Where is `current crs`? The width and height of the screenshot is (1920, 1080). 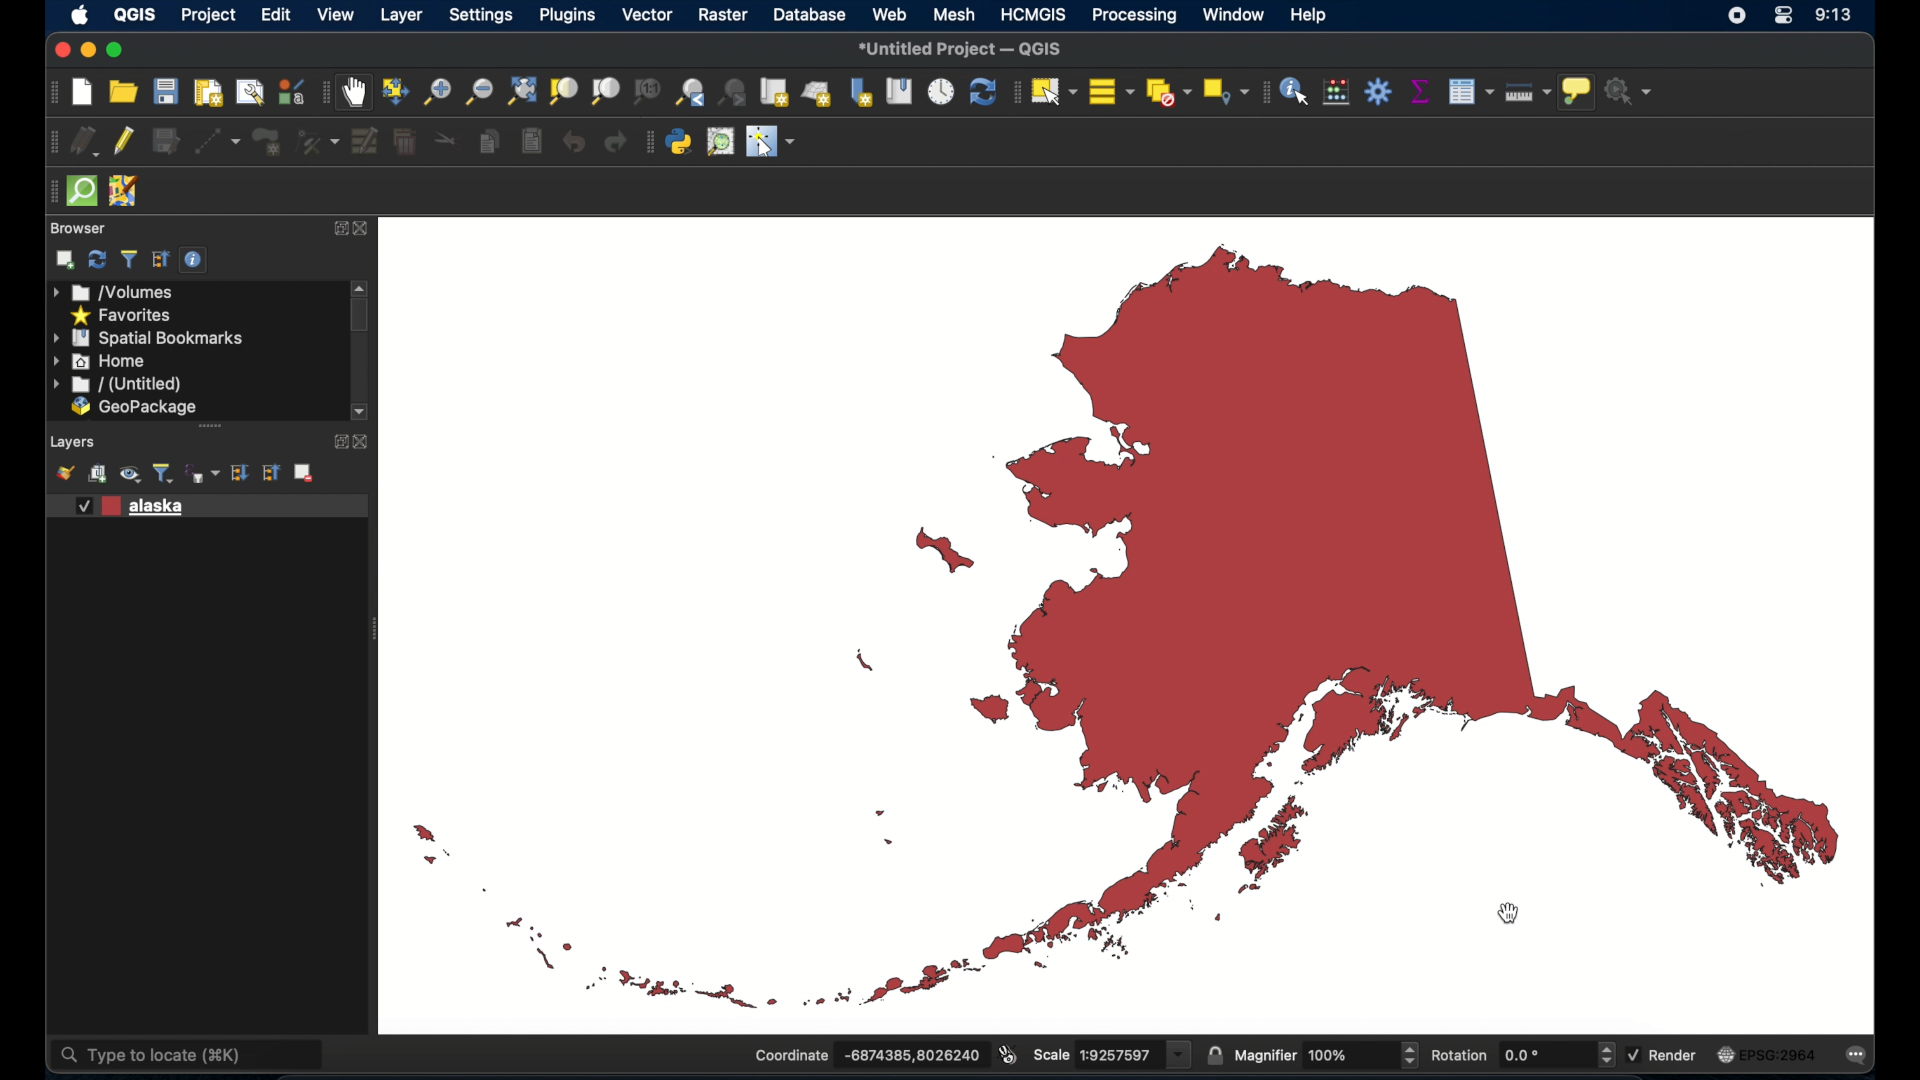
current crs is located at coordinates (1766, 1056).